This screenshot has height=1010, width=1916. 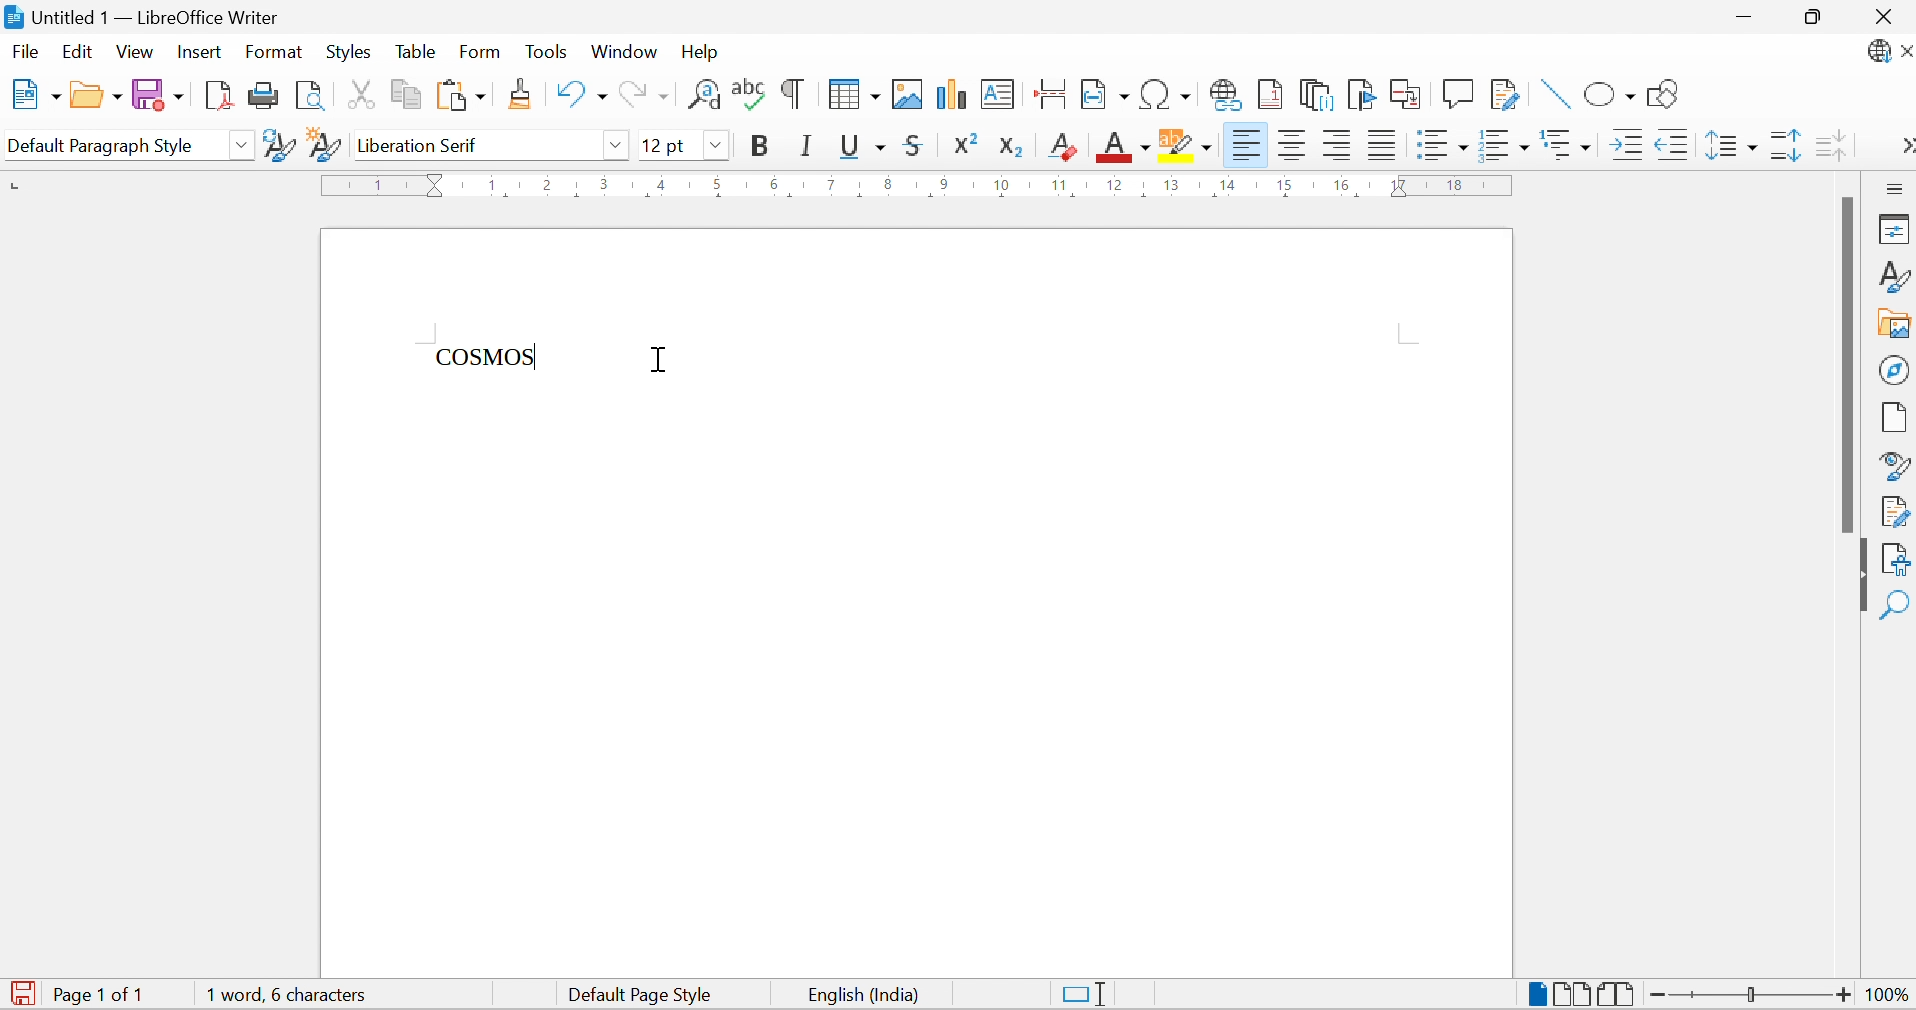 What do you see at coordinates (829, 185) in the screenshot?
I see `7` at bounding box center [829, 185].